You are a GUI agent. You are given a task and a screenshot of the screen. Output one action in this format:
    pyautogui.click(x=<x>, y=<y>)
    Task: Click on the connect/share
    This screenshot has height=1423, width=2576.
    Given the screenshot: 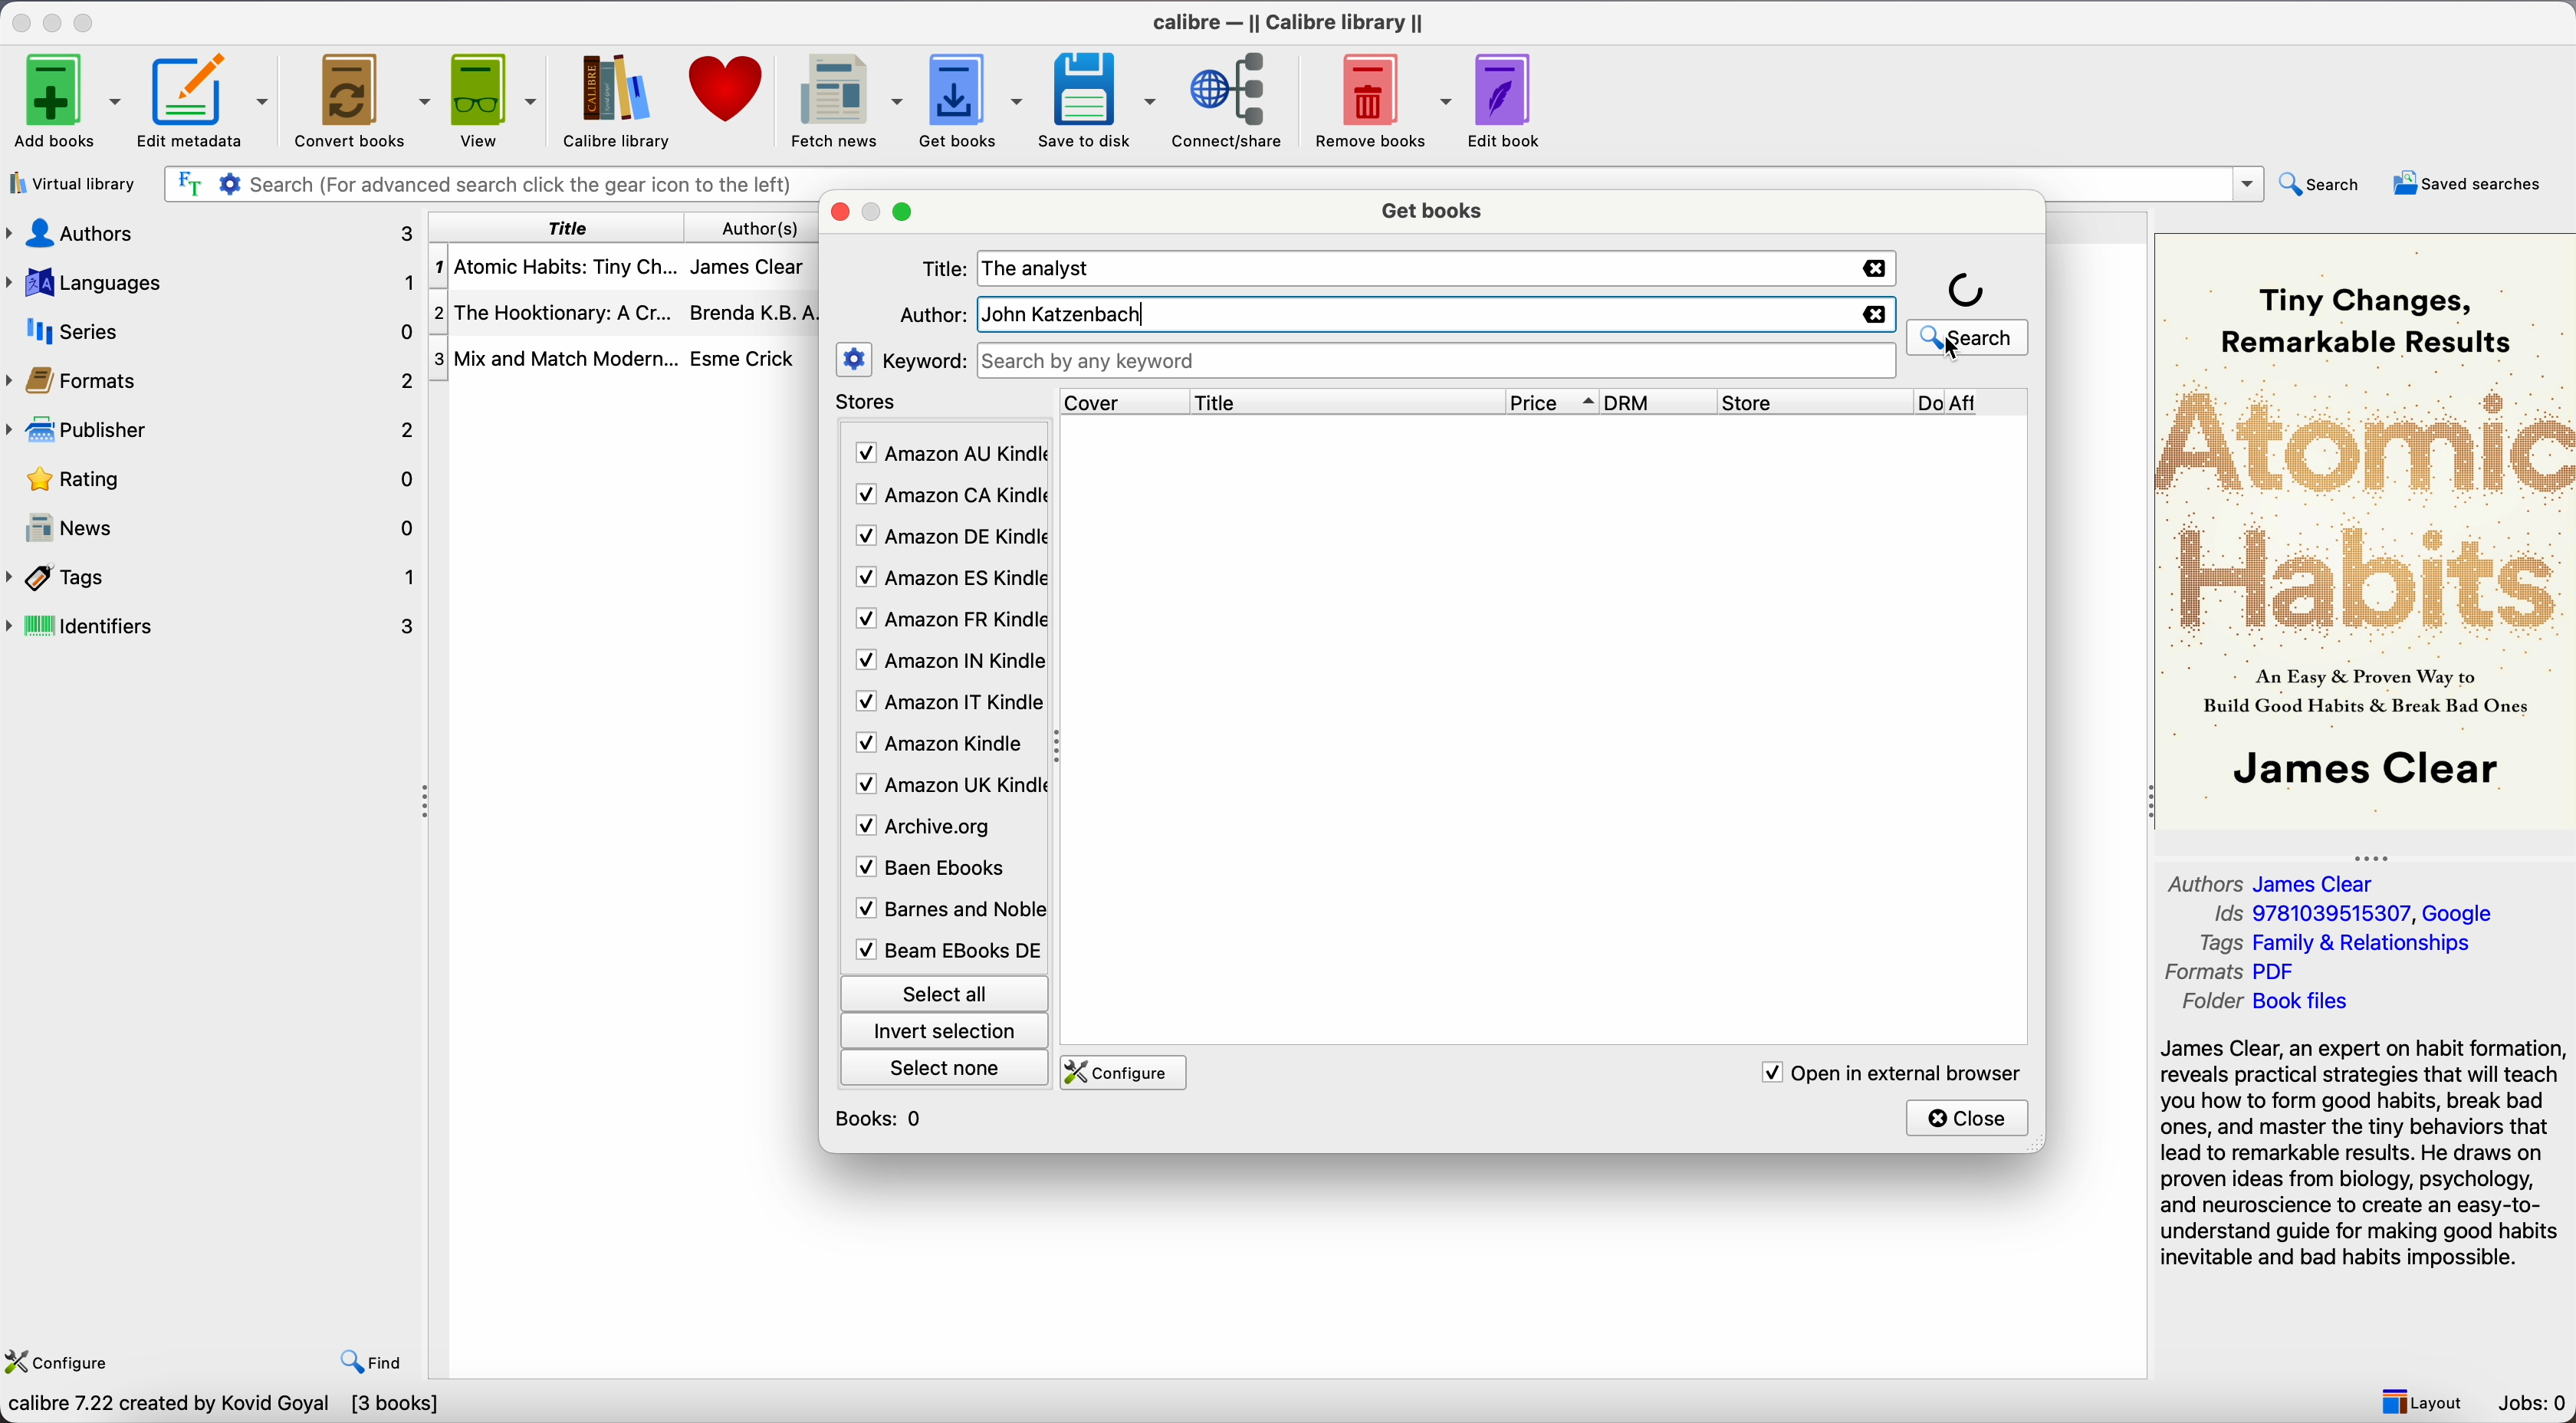 What is the action you would take?
    pyautogui.click(x=1231, y=101)
    